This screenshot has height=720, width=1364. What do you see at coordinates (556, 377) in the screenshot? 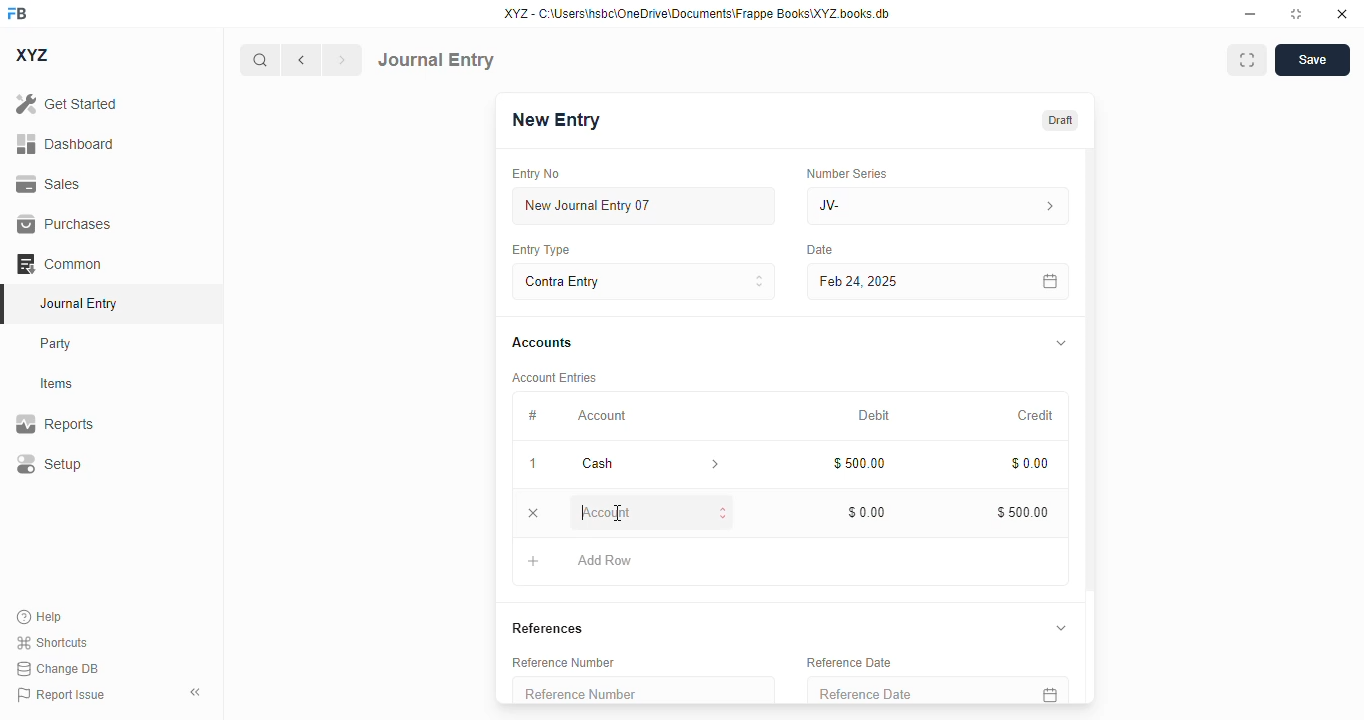
I see `account entries` at bounding box center [556, 377].